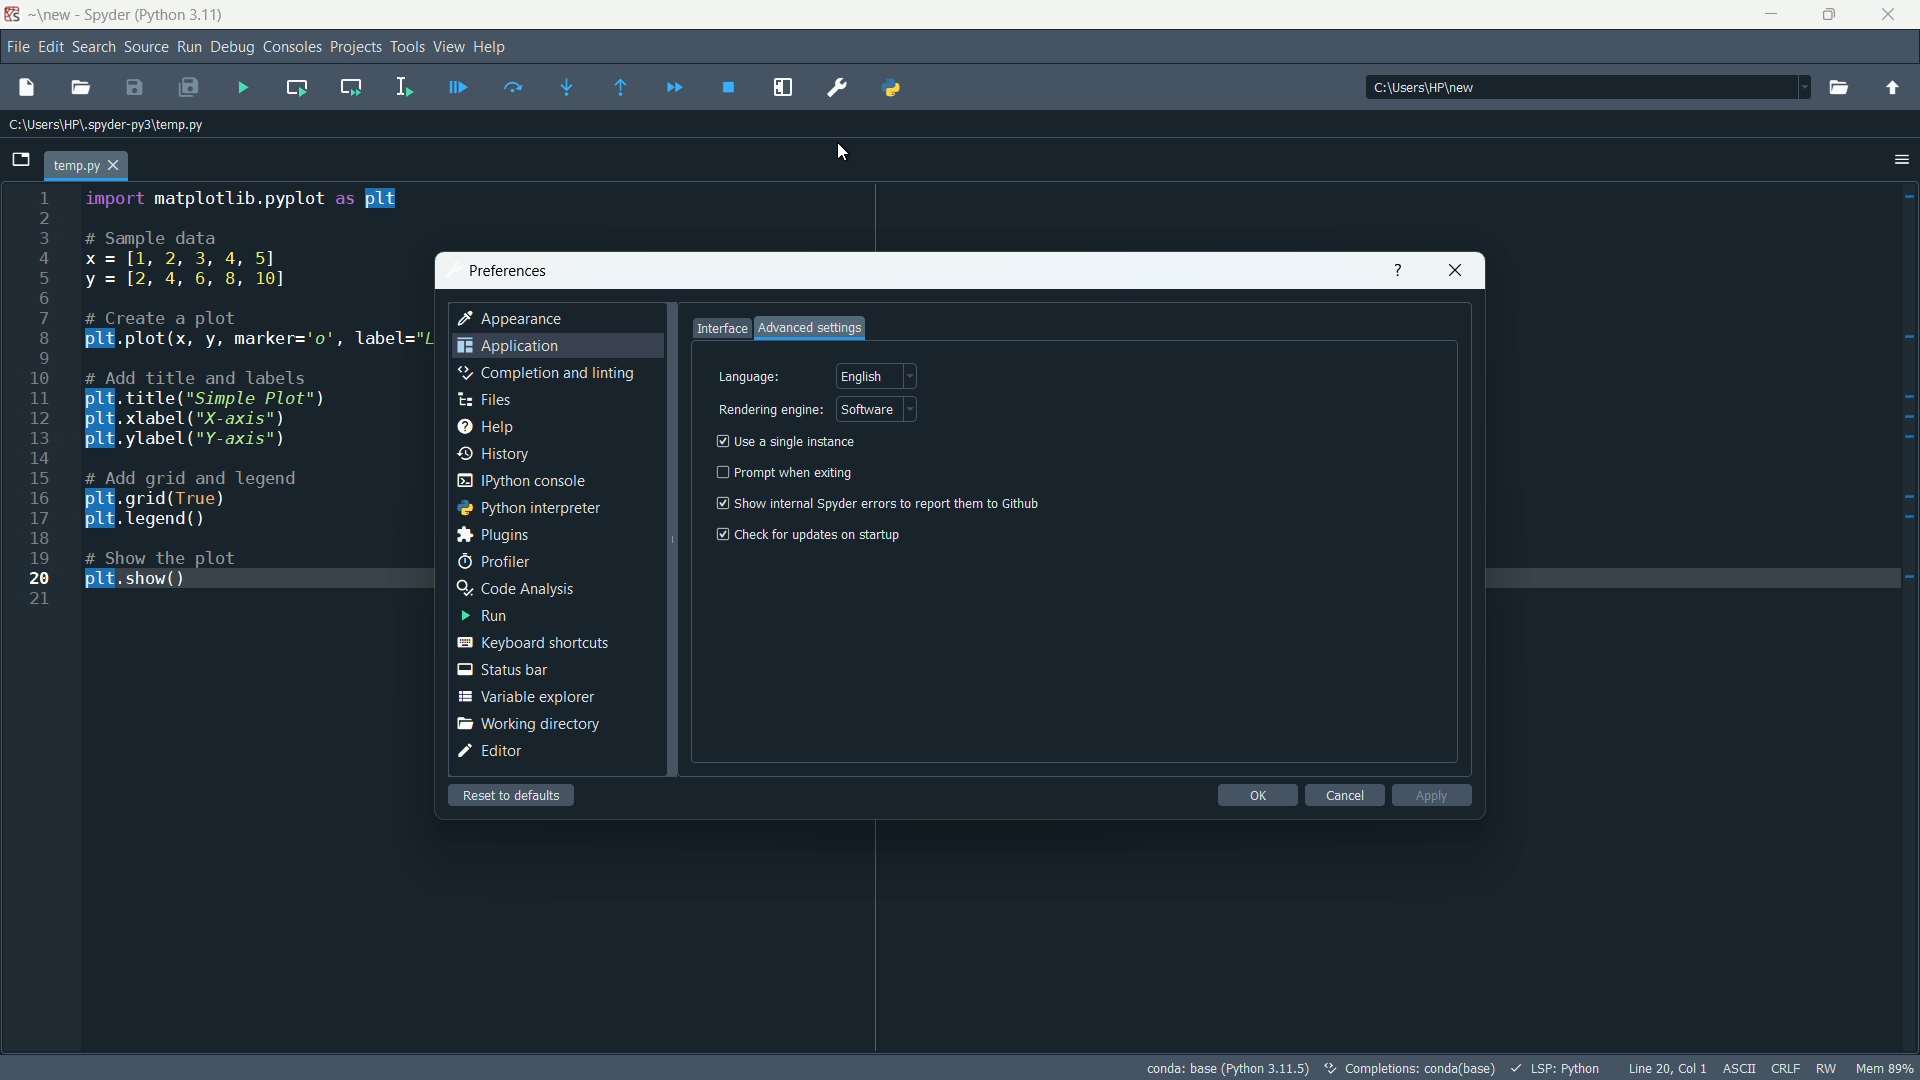  Describe the element at coordinates (509, 346) in the screenshot. I see `application` at that location.